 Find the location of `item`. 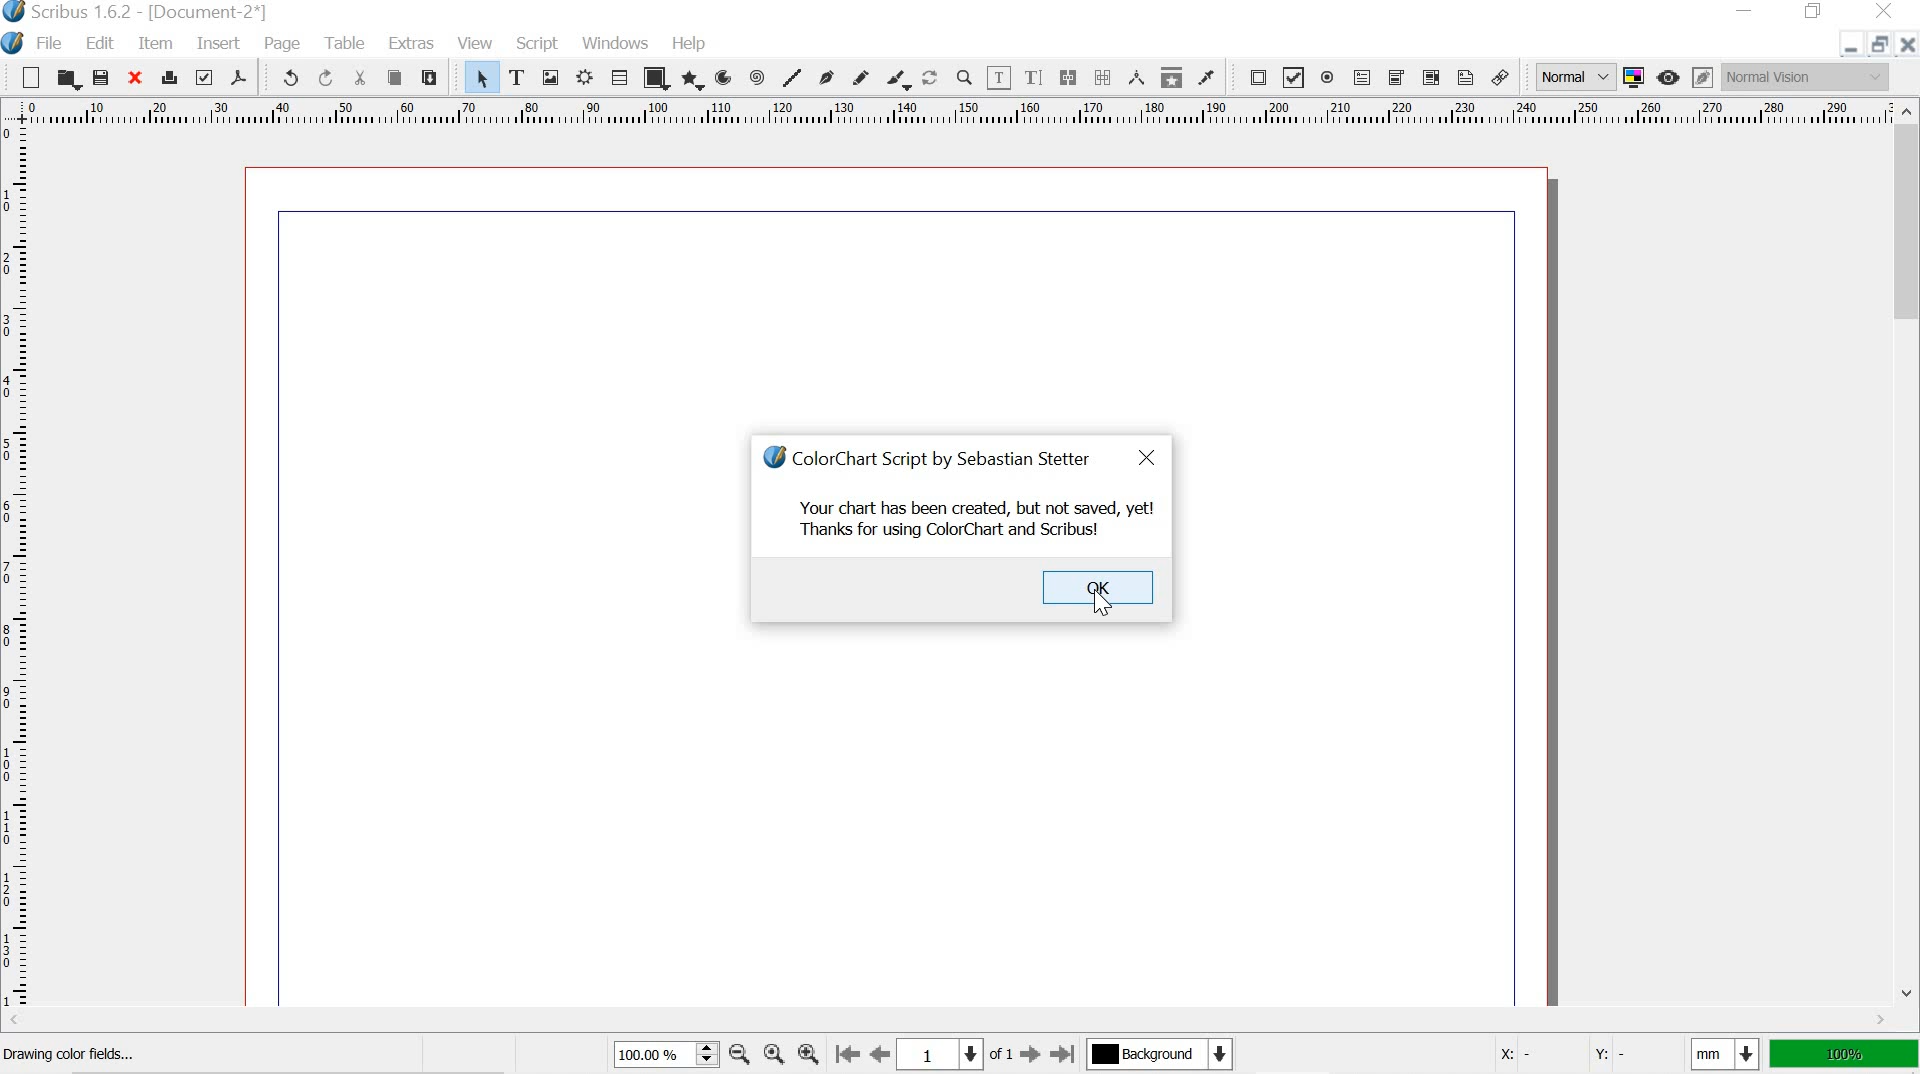

item is located at coordinates (156, 44).